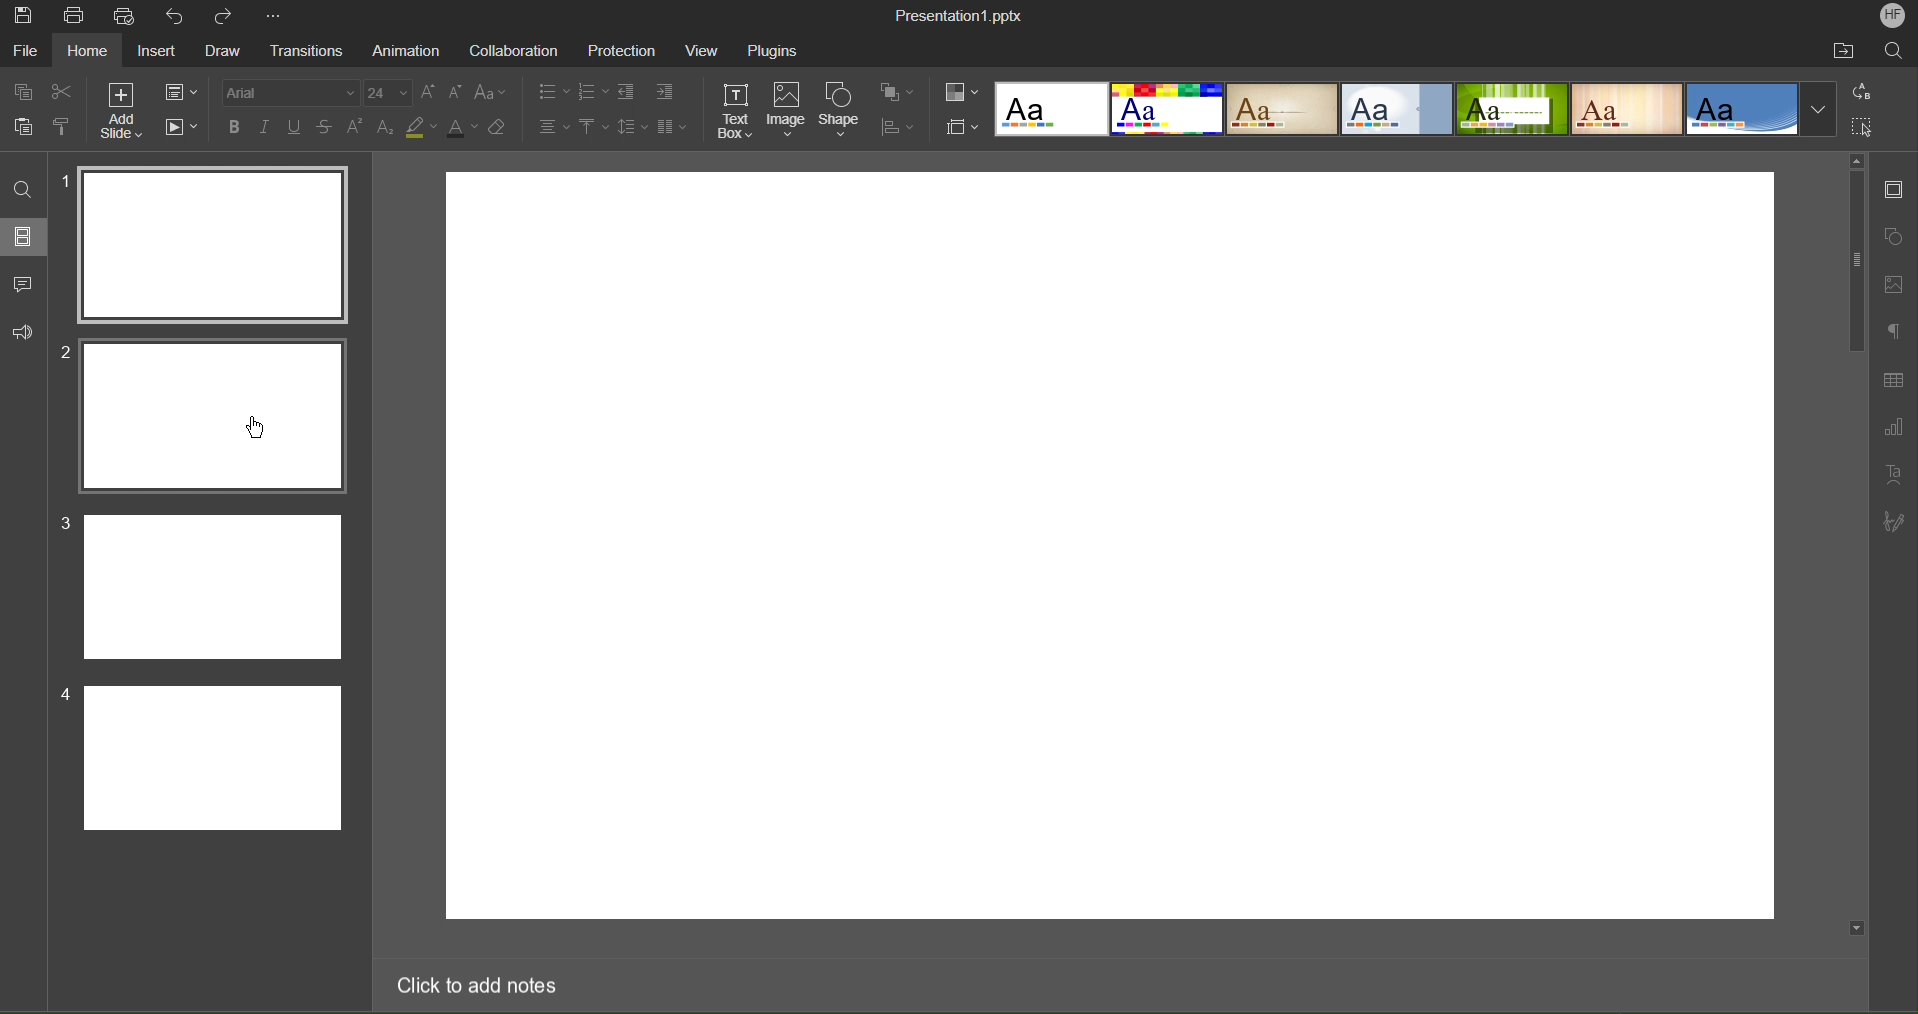 The width and height of the screenshot is (1918, 1014). Describe the element at coordinates (1846, 50) in the screenshot. I see `Open File Location` at that location.